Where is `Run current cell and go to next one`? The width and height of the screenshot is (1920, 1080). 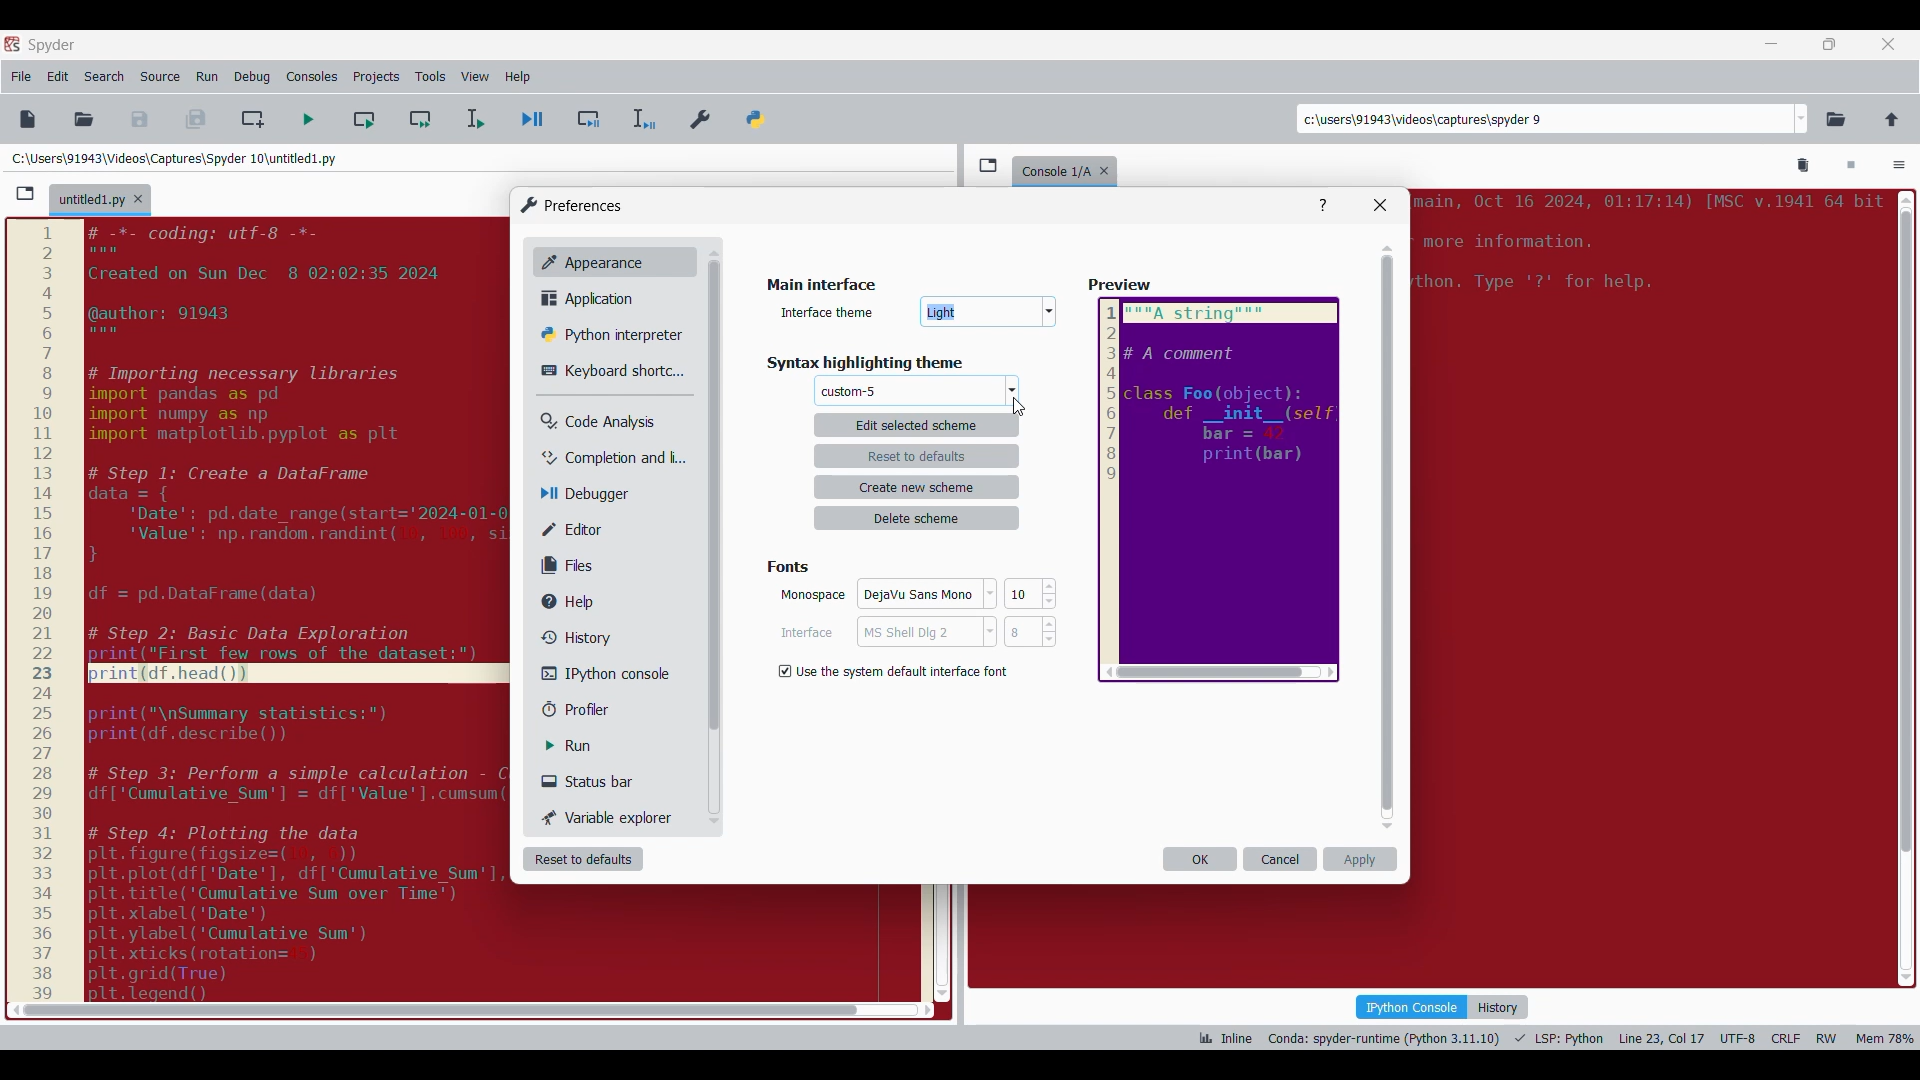 Run current cell and go to next one is located at coordinates (420, 119).